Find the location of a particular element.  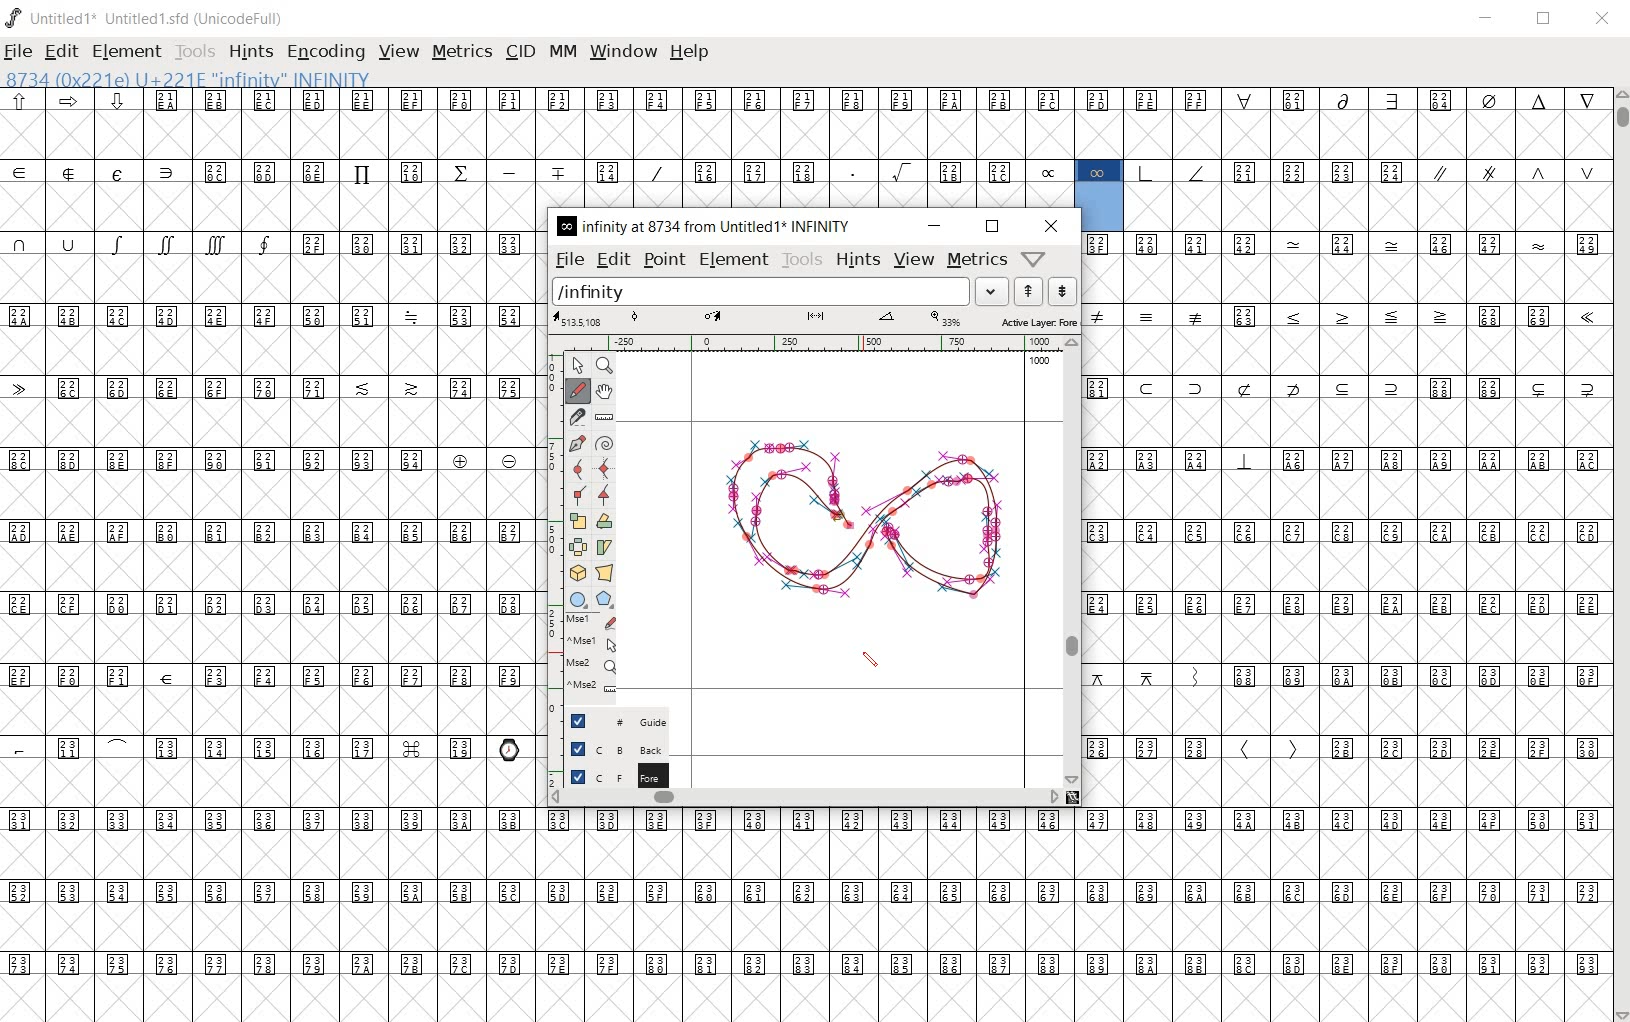

empty glyph slots is located at coordinates (1352, 569).